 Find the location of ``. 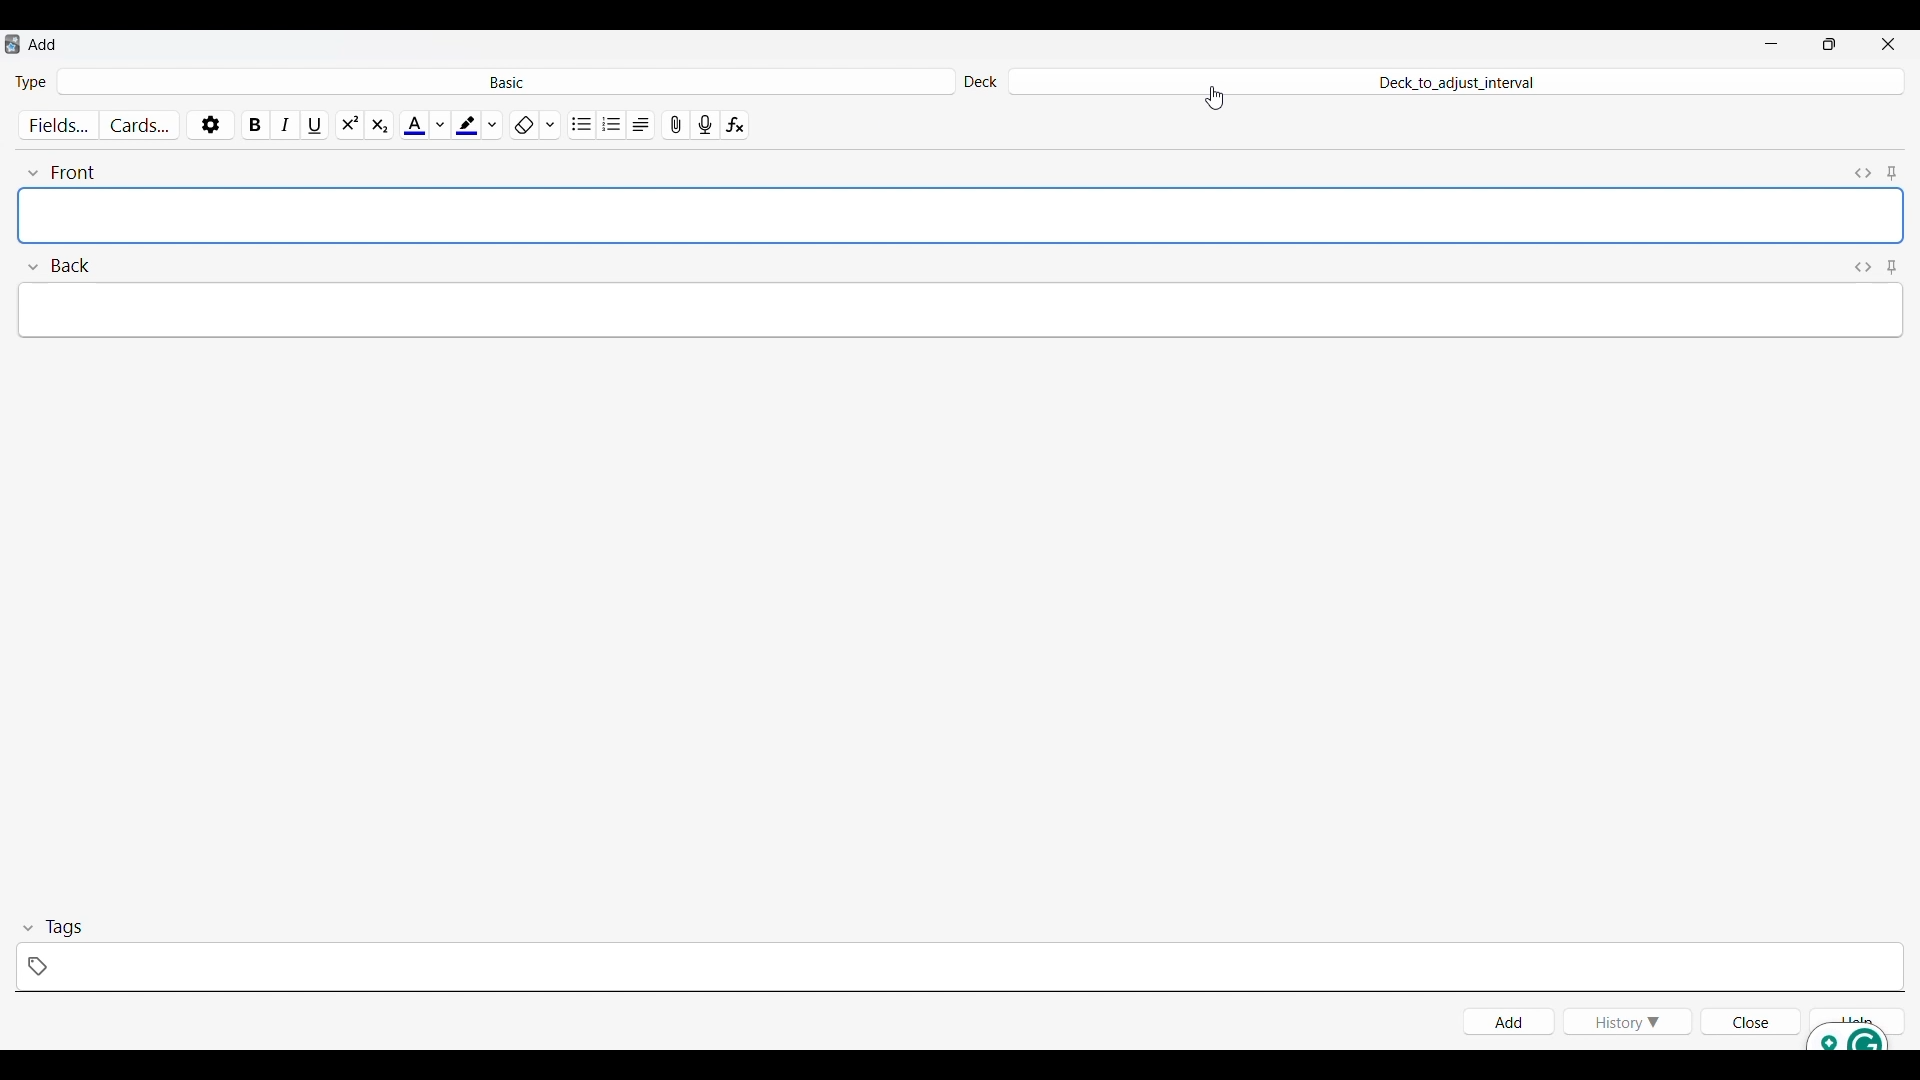

 is located at coordinates (1628, 1021).